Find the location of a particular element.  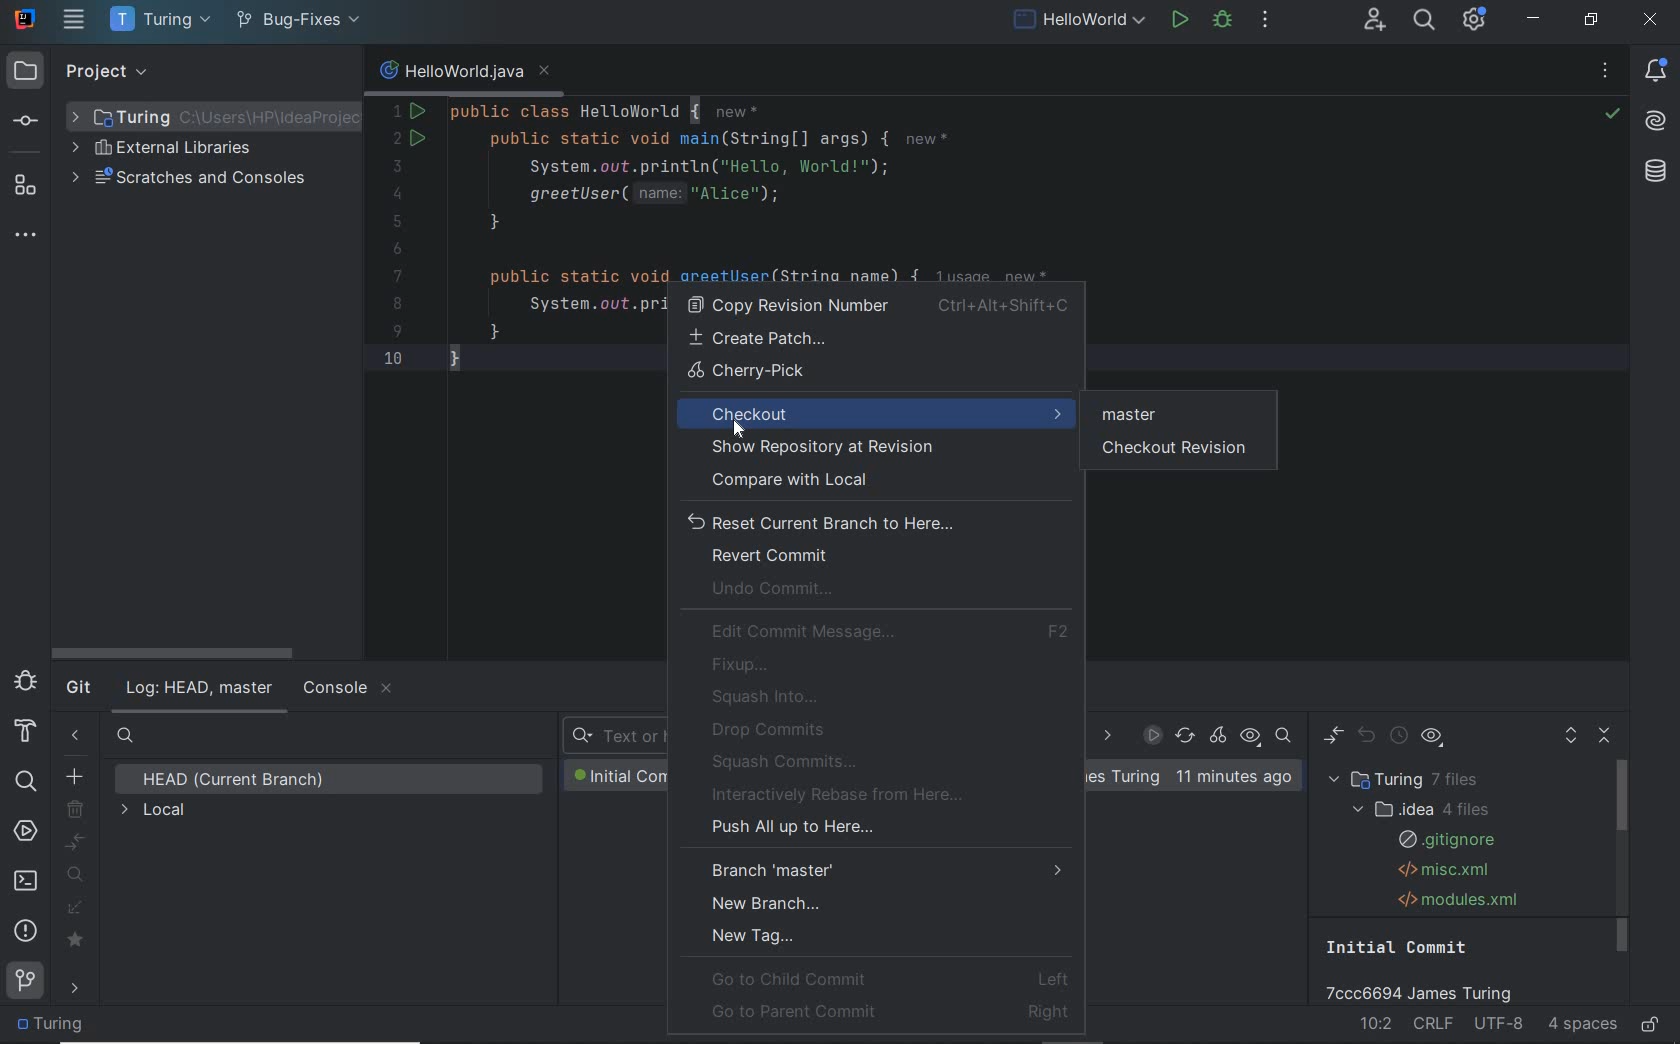

debug is located at coordinates (1222, 22).